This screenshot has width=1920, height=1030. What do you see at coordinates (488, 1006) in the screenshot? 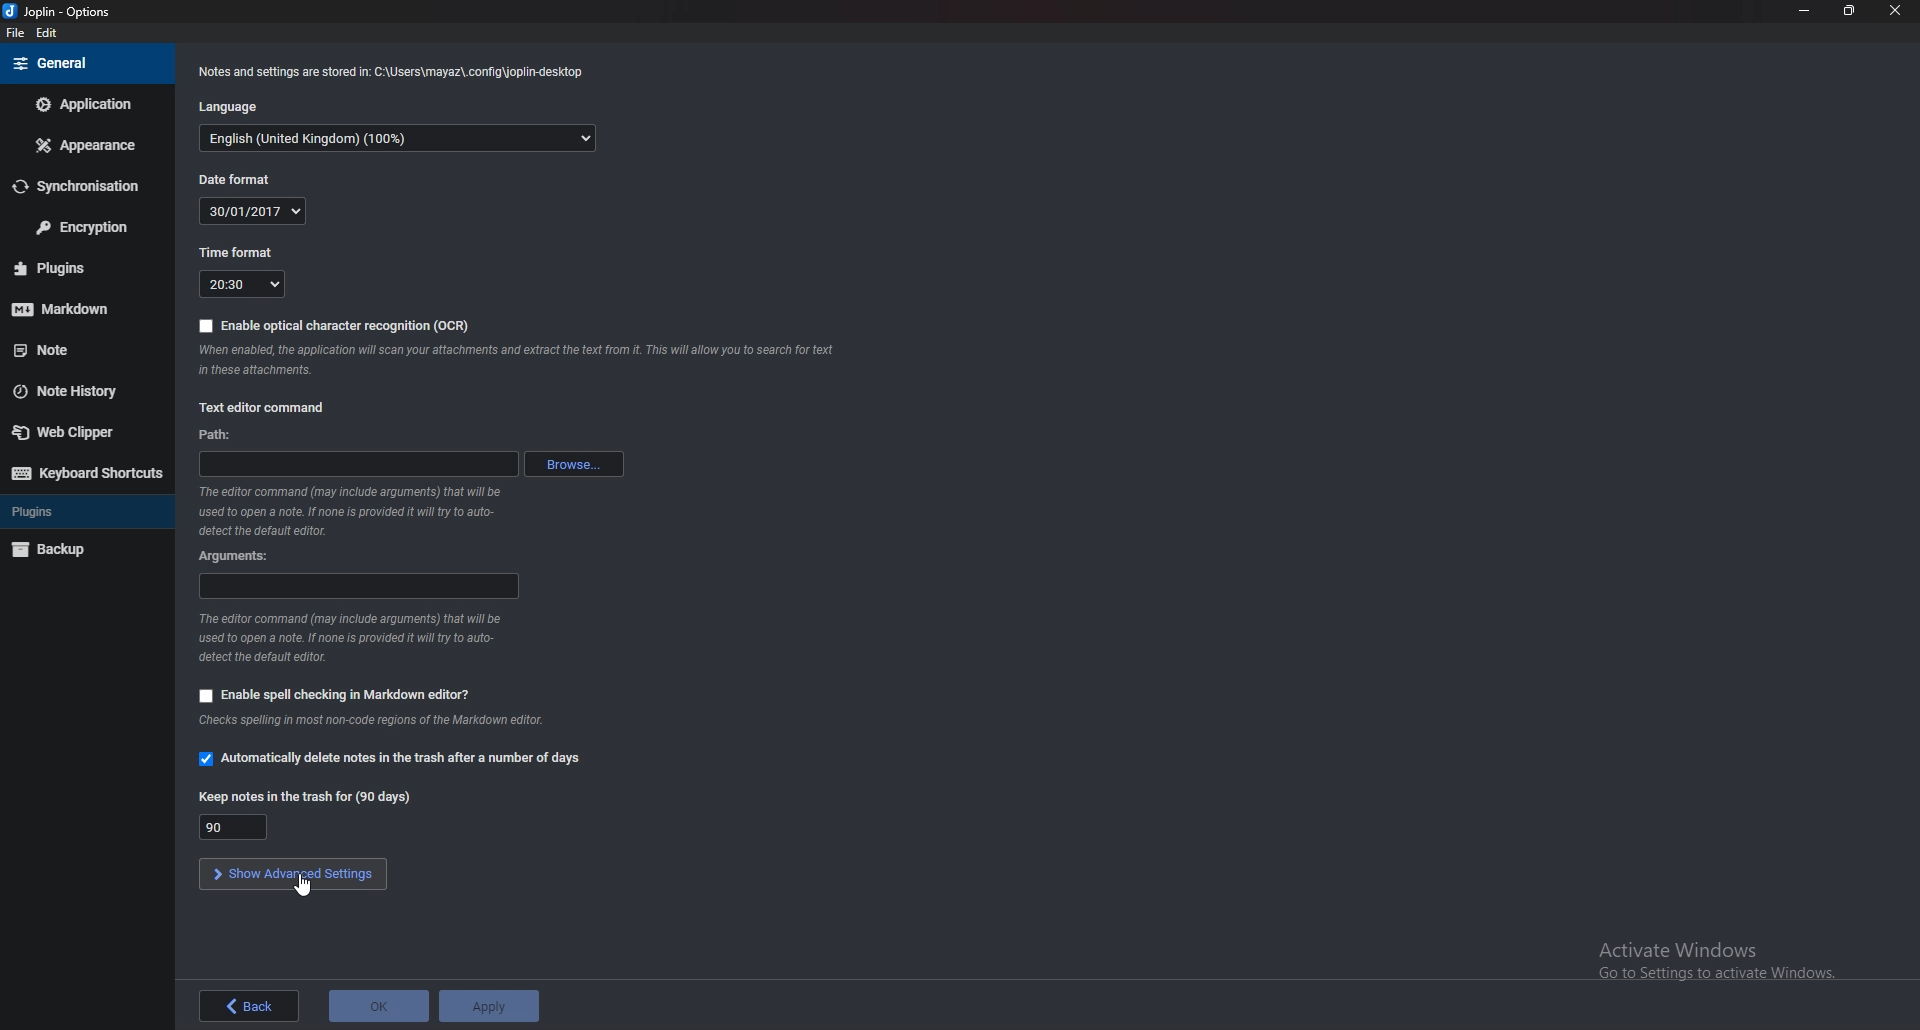
I see `apply` at bounding box center [488, 1006].